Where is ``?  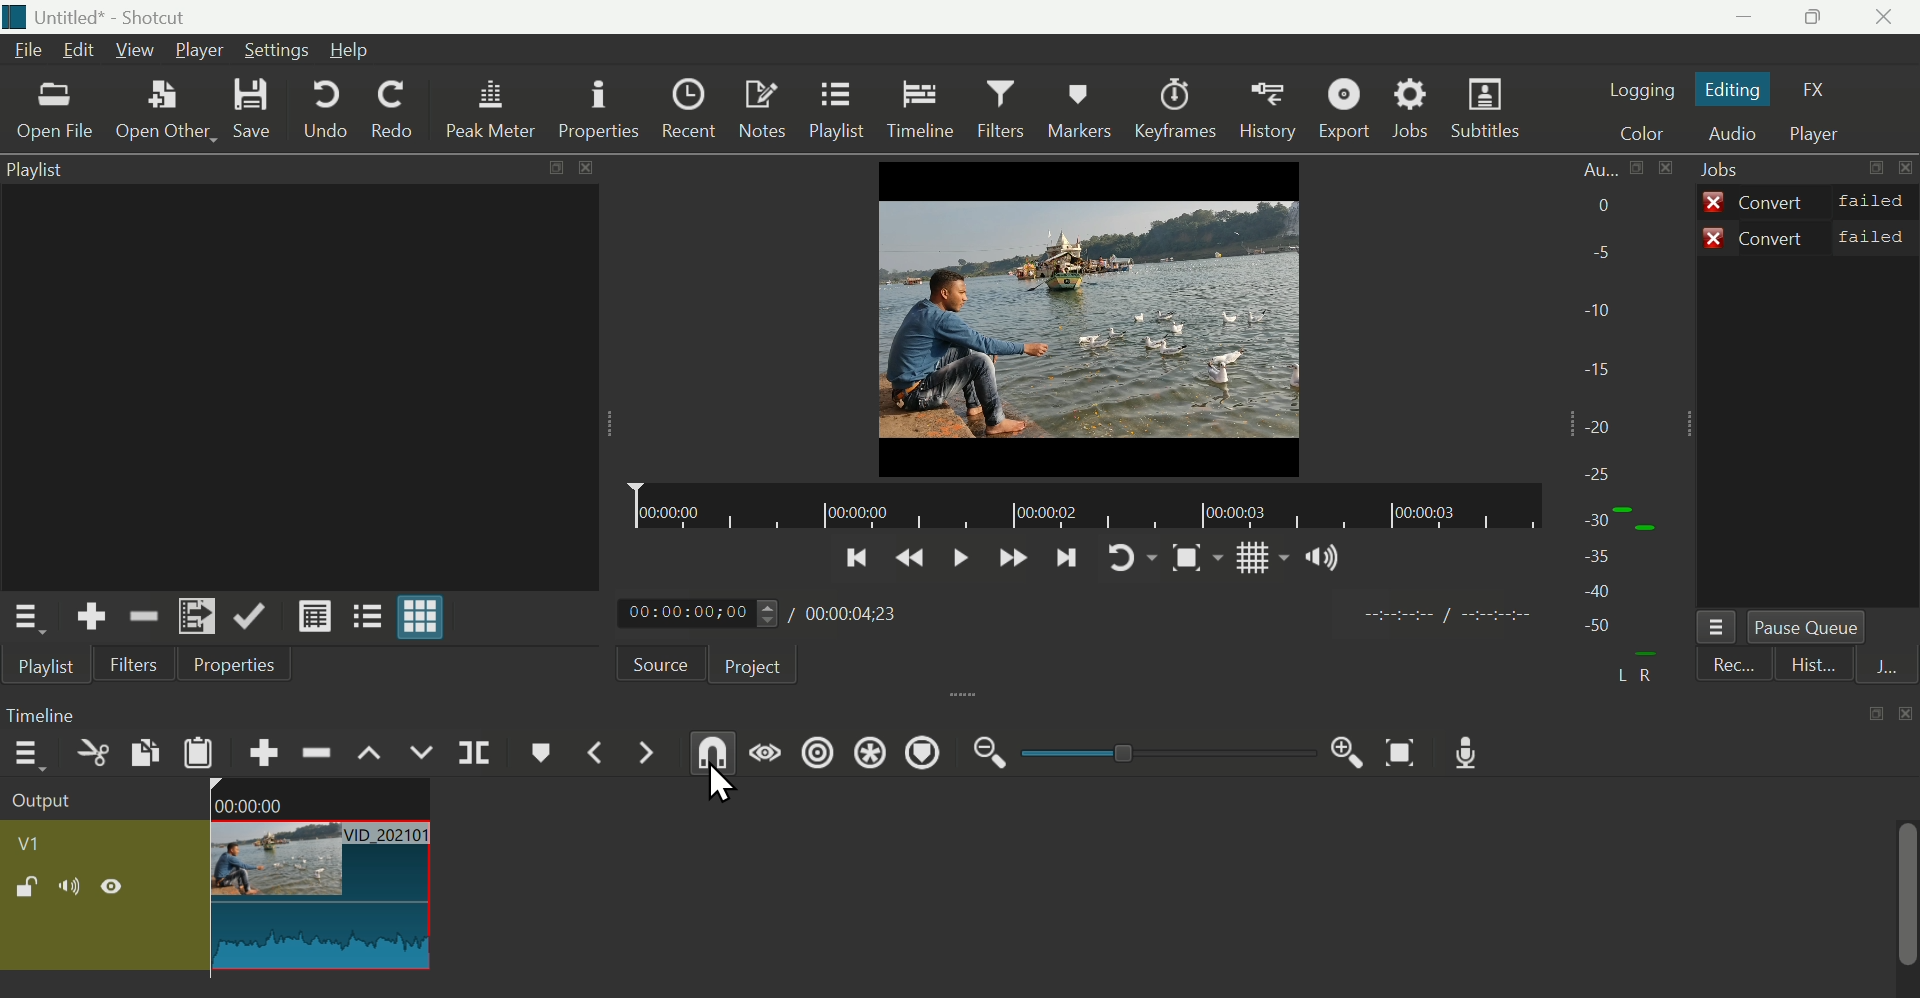  is located at coordinates (991, 751).